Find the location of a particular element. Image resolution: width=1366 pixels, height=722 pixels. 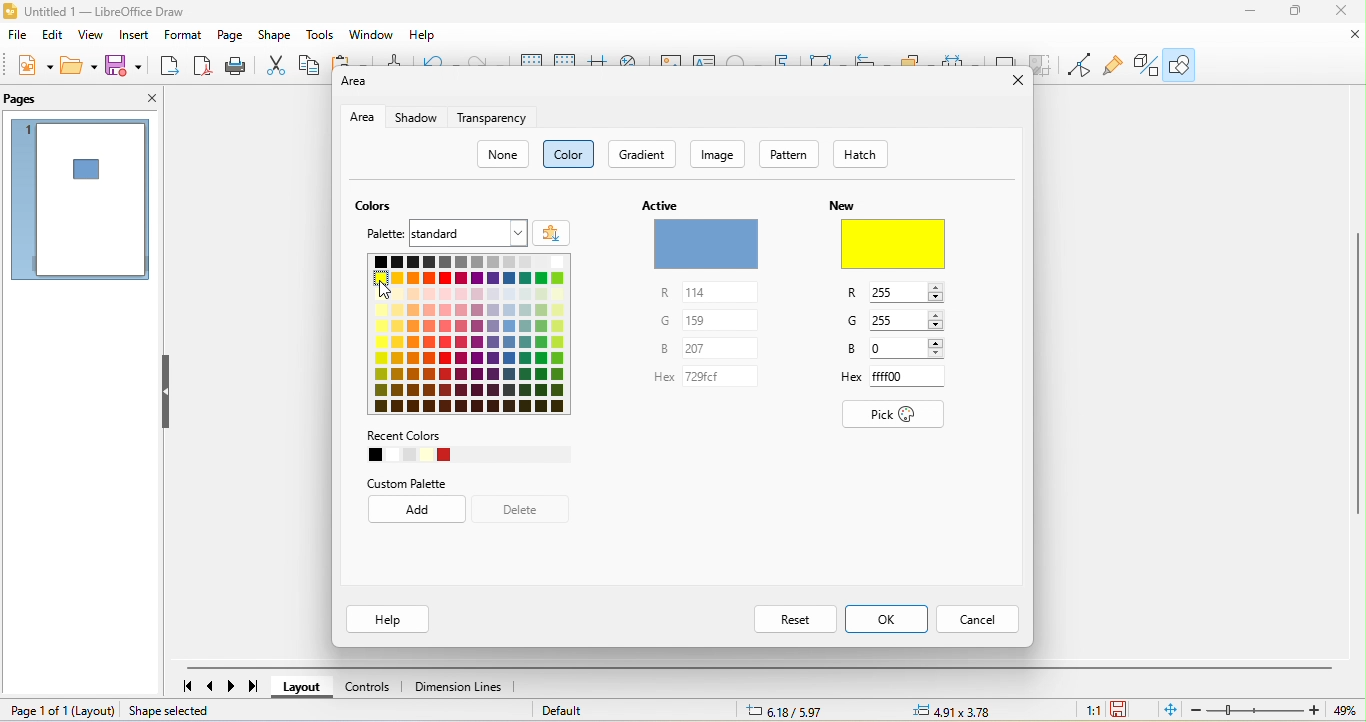

cut is located at coordinates (275, 68).